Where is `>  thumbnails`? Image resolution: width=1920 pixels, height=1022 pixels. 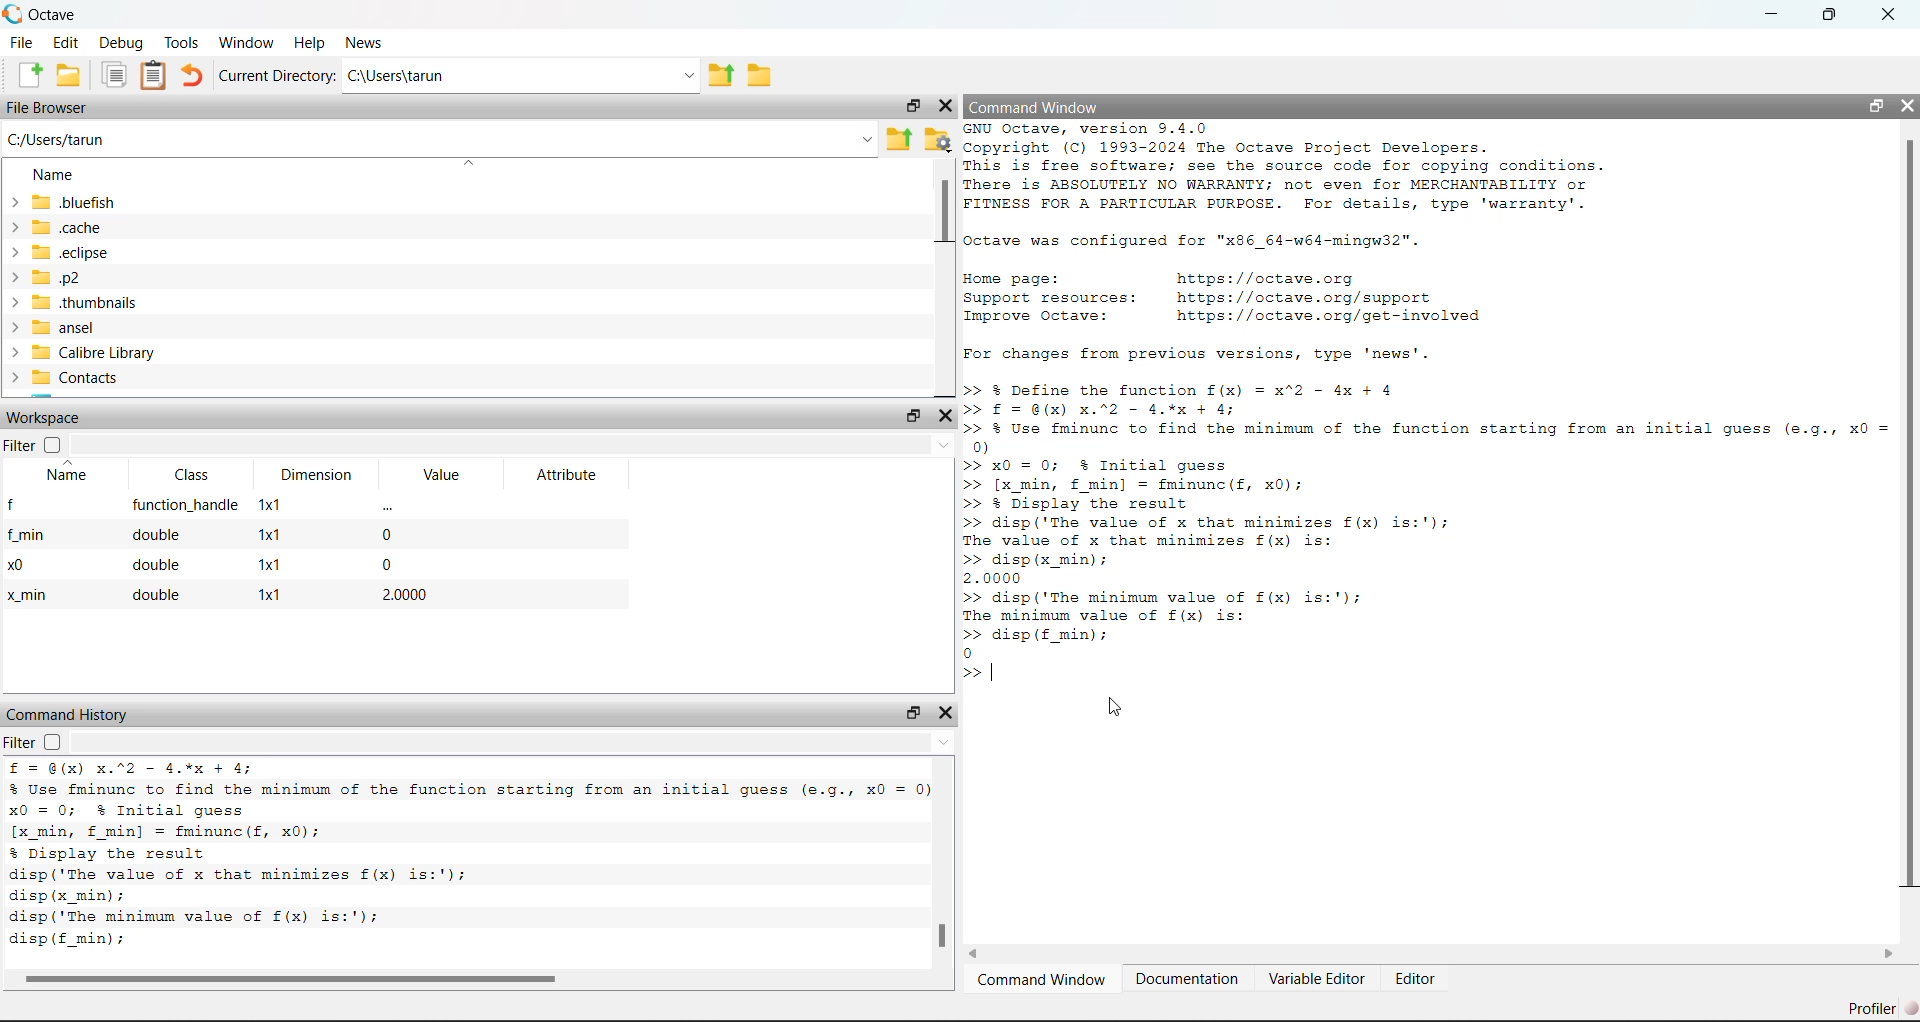
>  thumbnails is located at coordinates (86, 301).